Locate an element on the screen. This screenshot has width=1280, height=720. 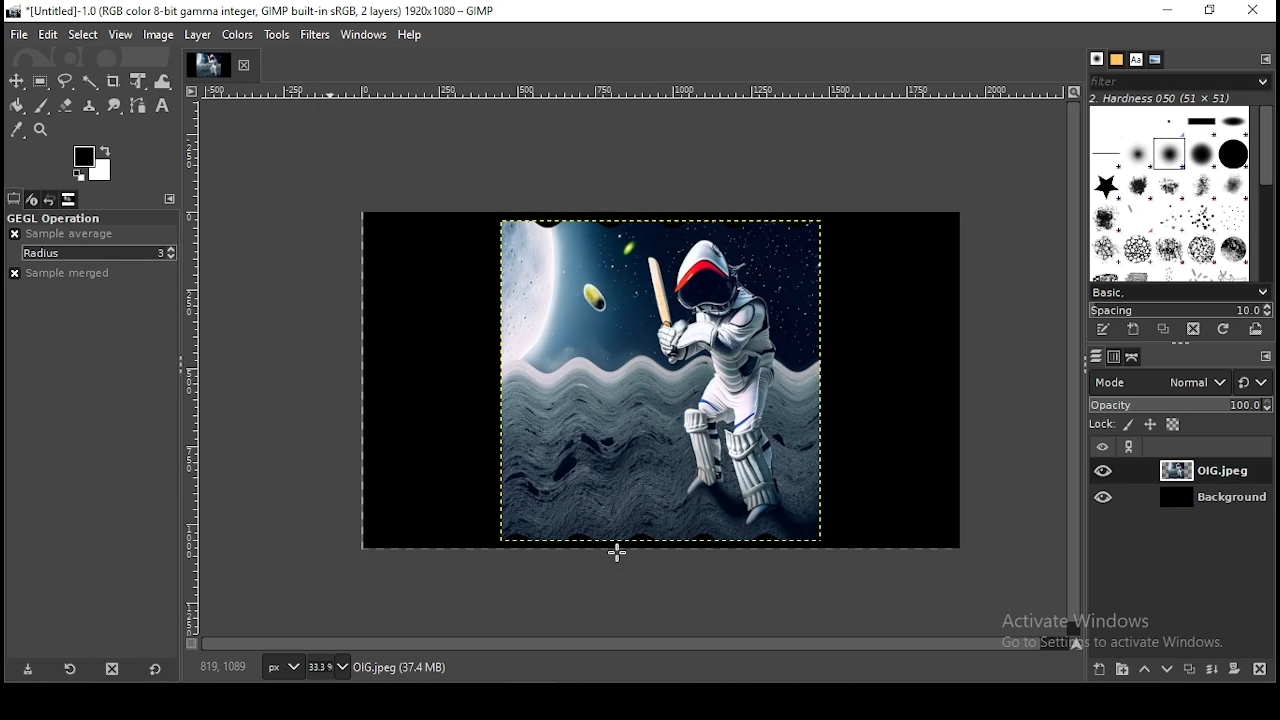
colors is located at coordinates (94, 162).